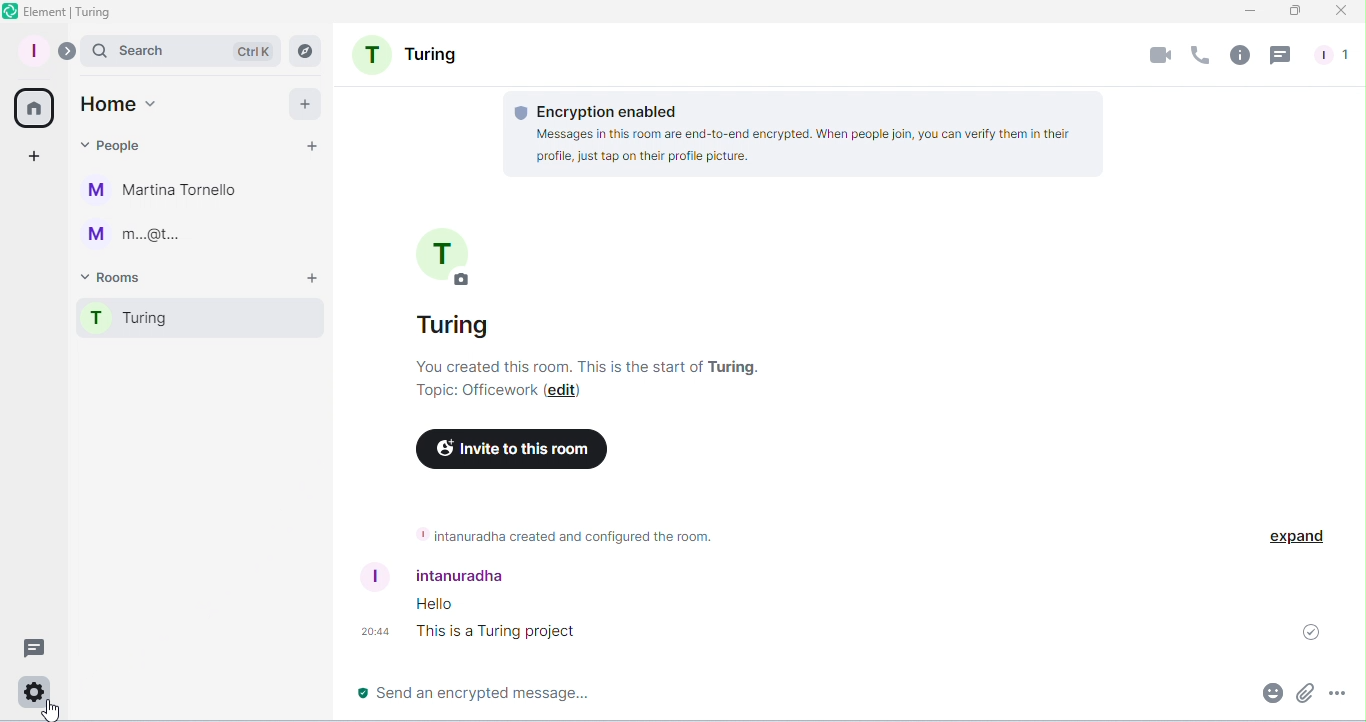 The height and width of the screenshot is (722, 1366). I want to click on More options, so click(1334, 693).